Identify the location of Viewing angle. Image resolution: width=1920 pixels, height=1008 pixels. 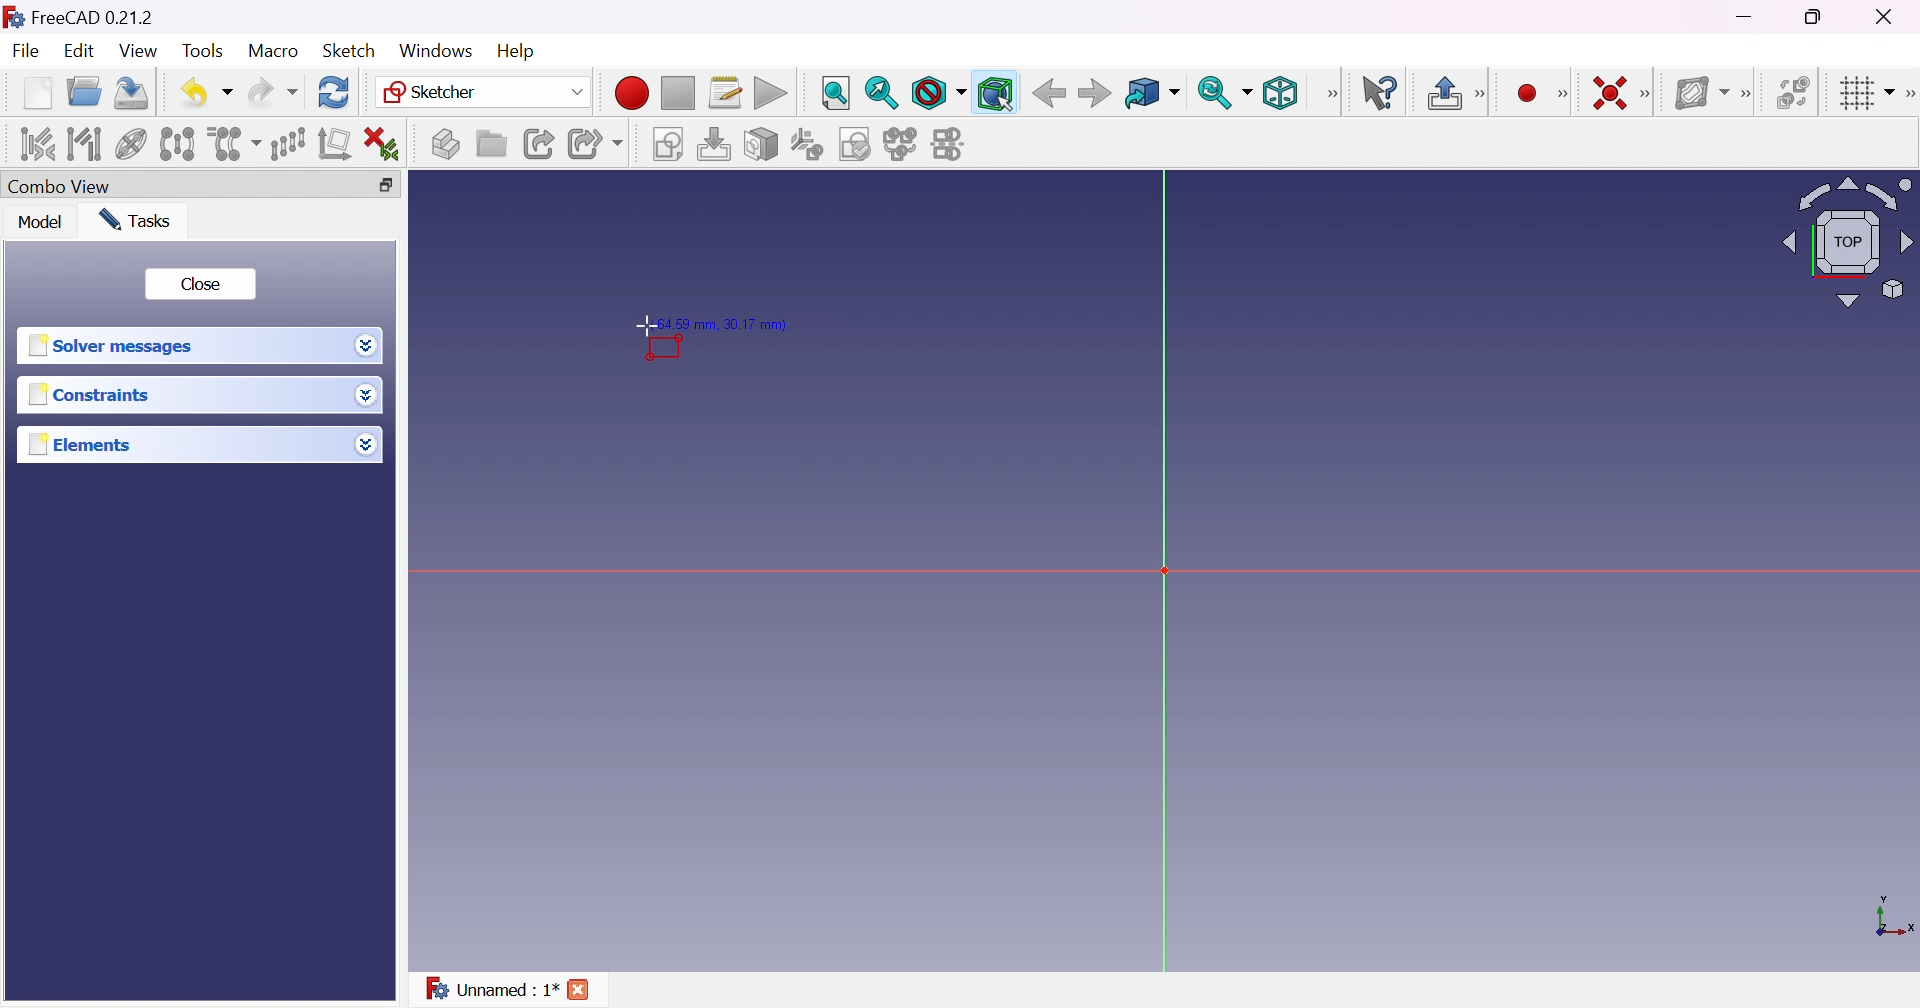
(1847, 243).